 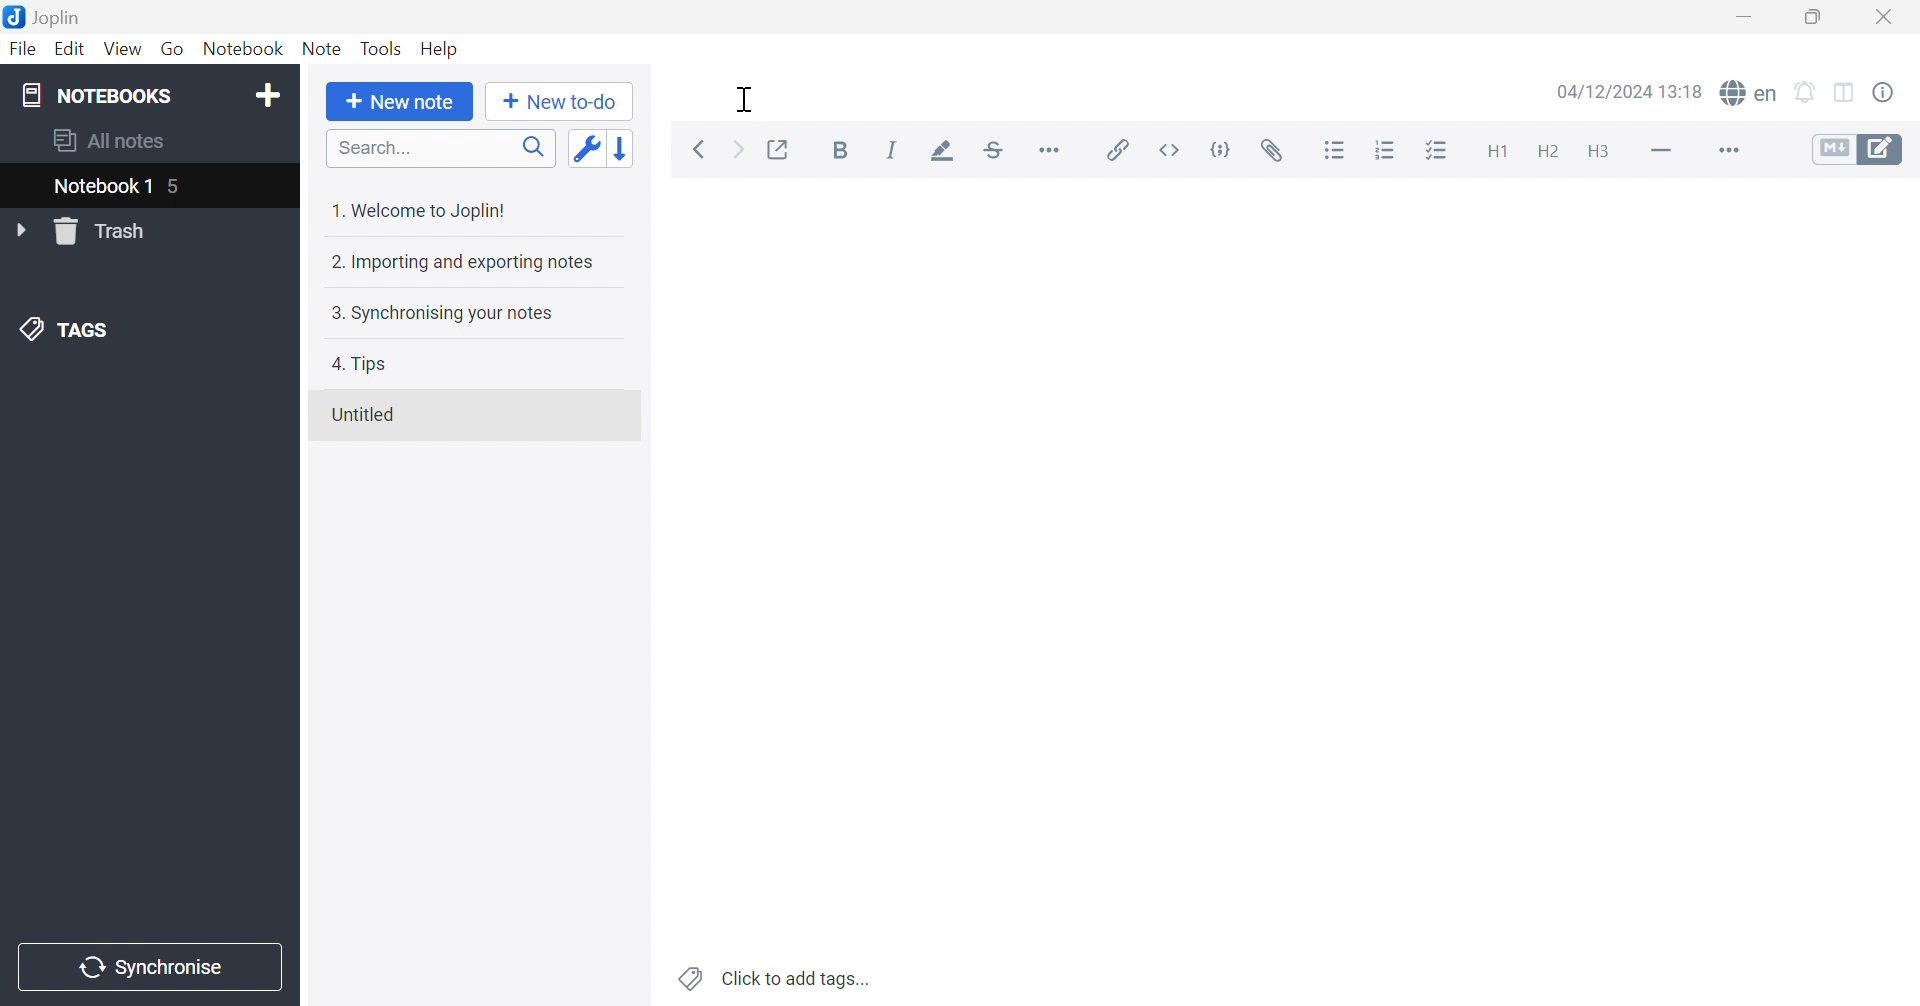 What do you see at coordinates (440, 50) in the screenshot?
I see `Help` at bounding box center [440, 50].